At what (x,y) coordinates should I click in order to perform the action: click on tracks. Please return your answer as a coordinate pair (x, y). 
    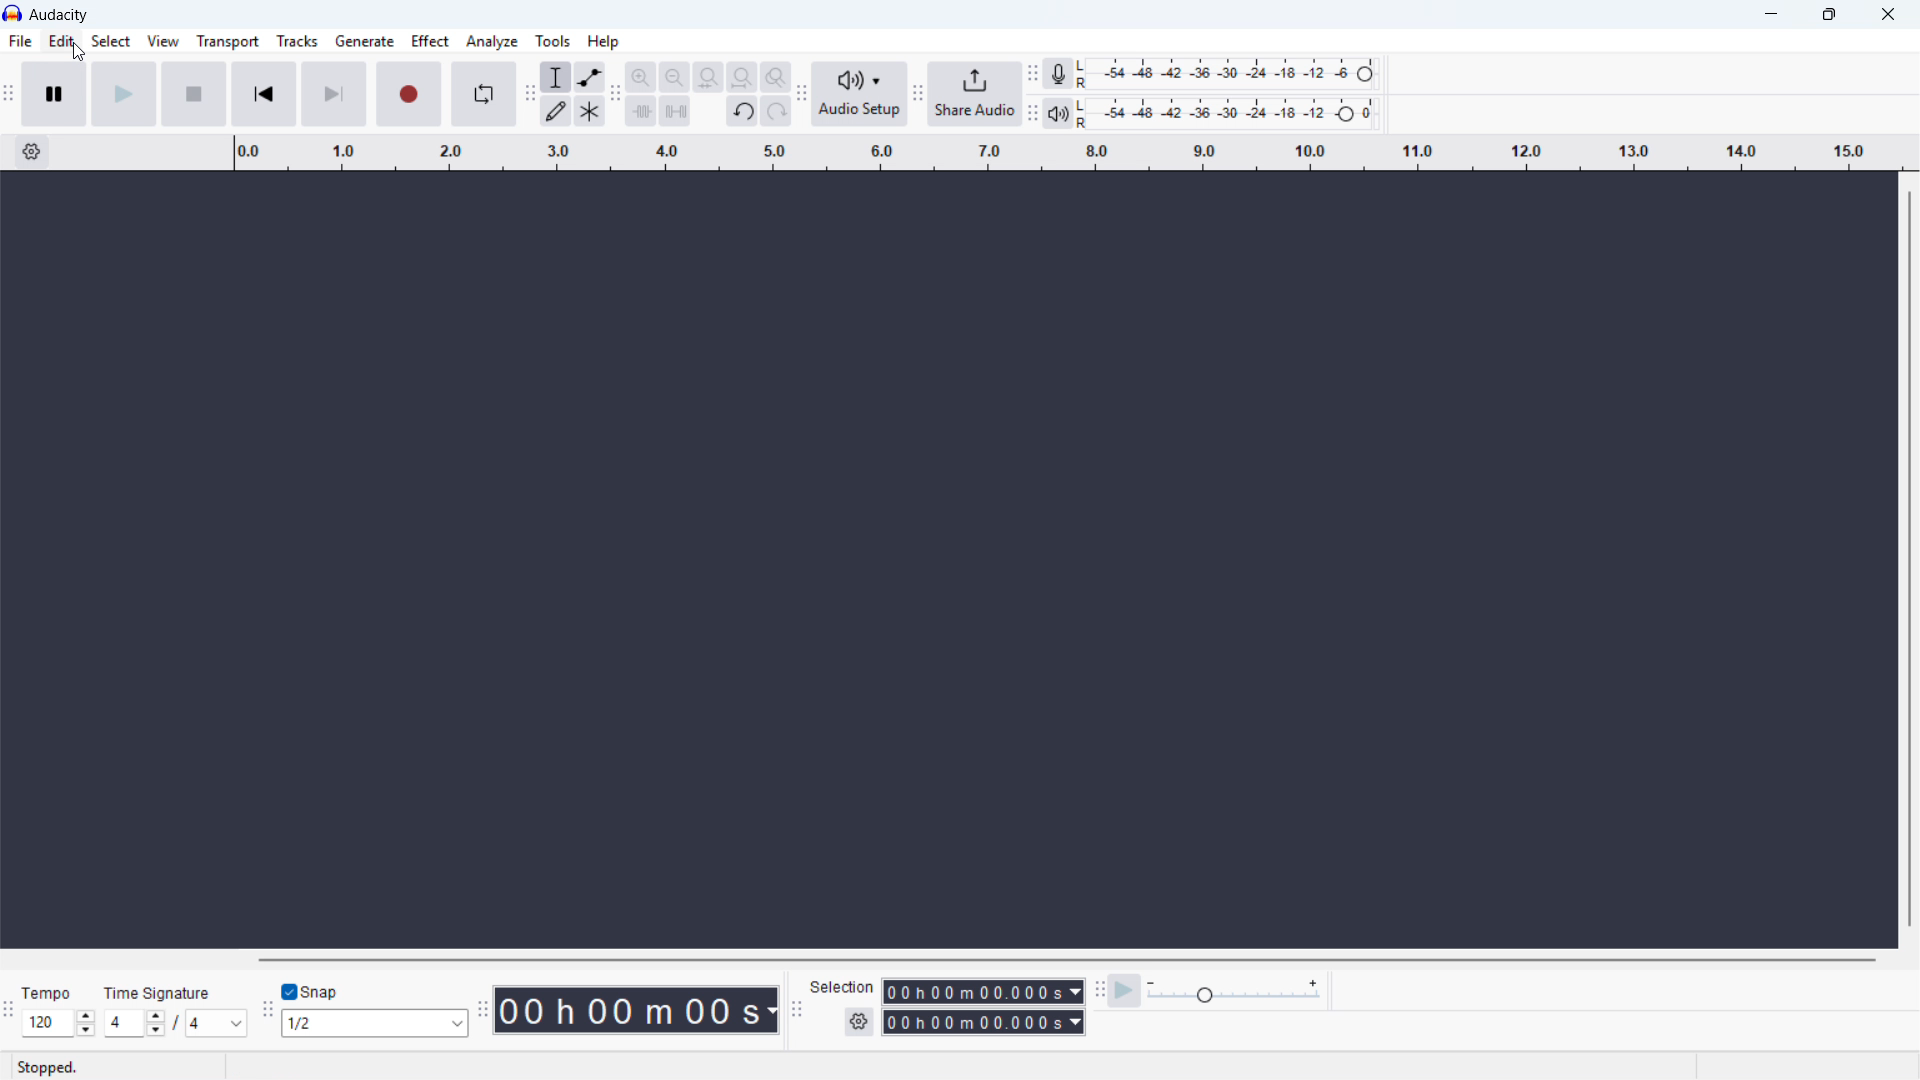
    Looking at the image, I should click on (296, 41).